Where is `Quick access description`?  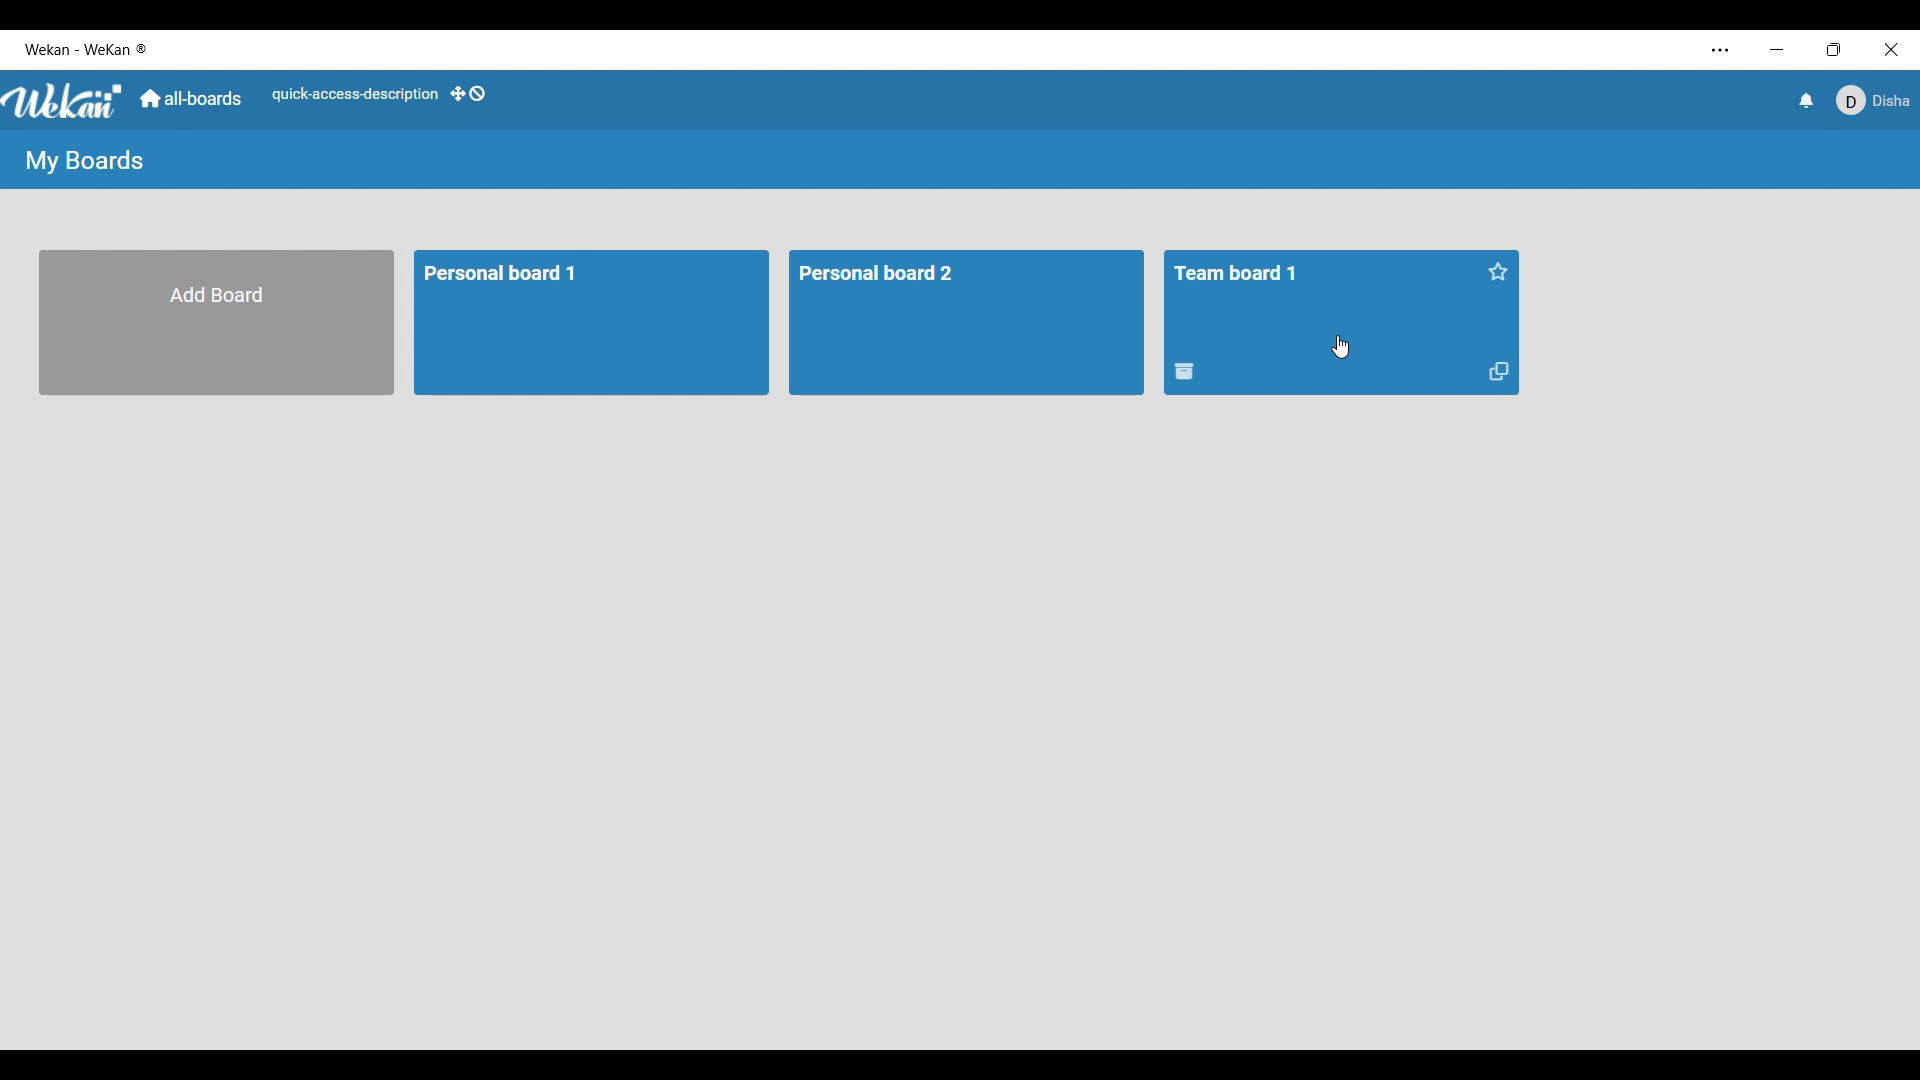 Quick access description is located at coordinates (355, 95).